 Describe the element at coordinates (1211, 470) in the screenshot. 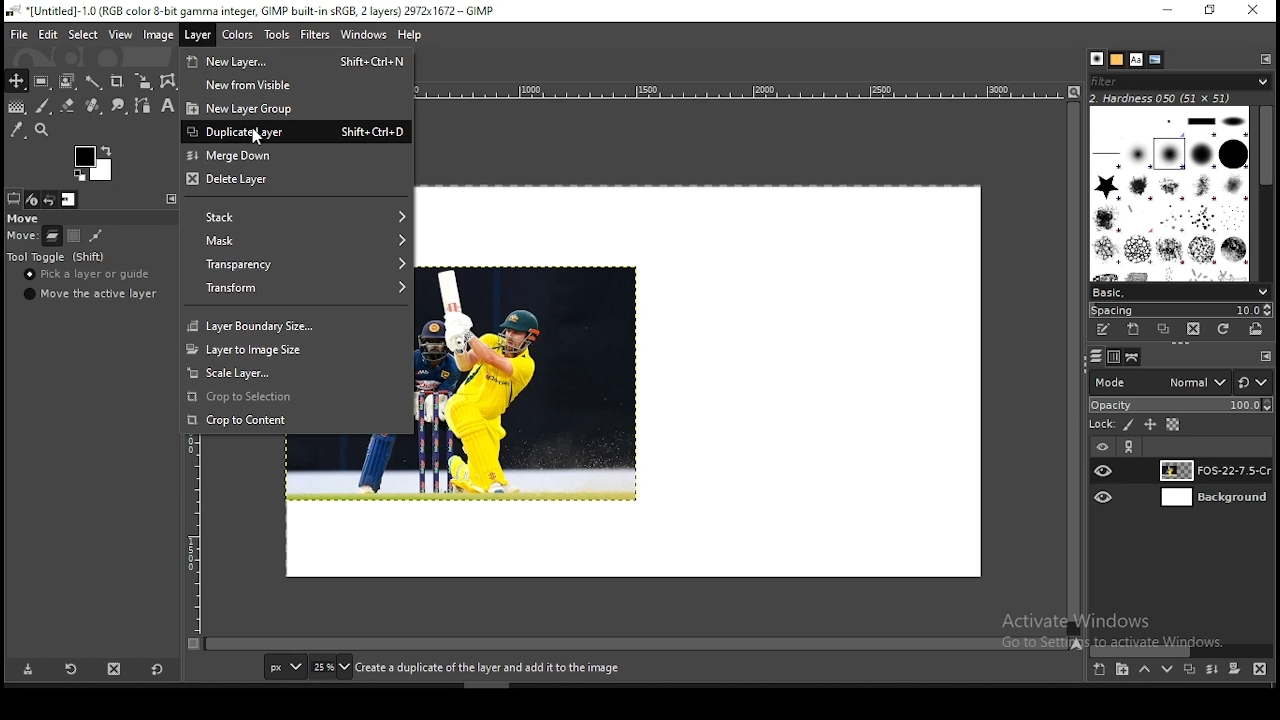

I see `layer ` at that location.